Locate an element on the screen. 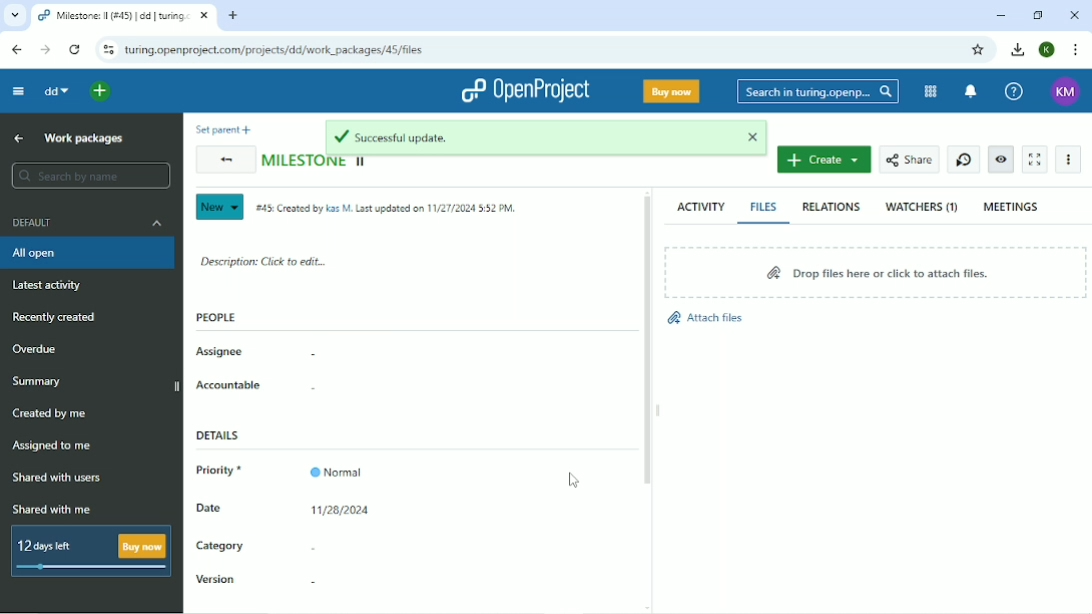  Latest activity is located at coordinates (53, 285).